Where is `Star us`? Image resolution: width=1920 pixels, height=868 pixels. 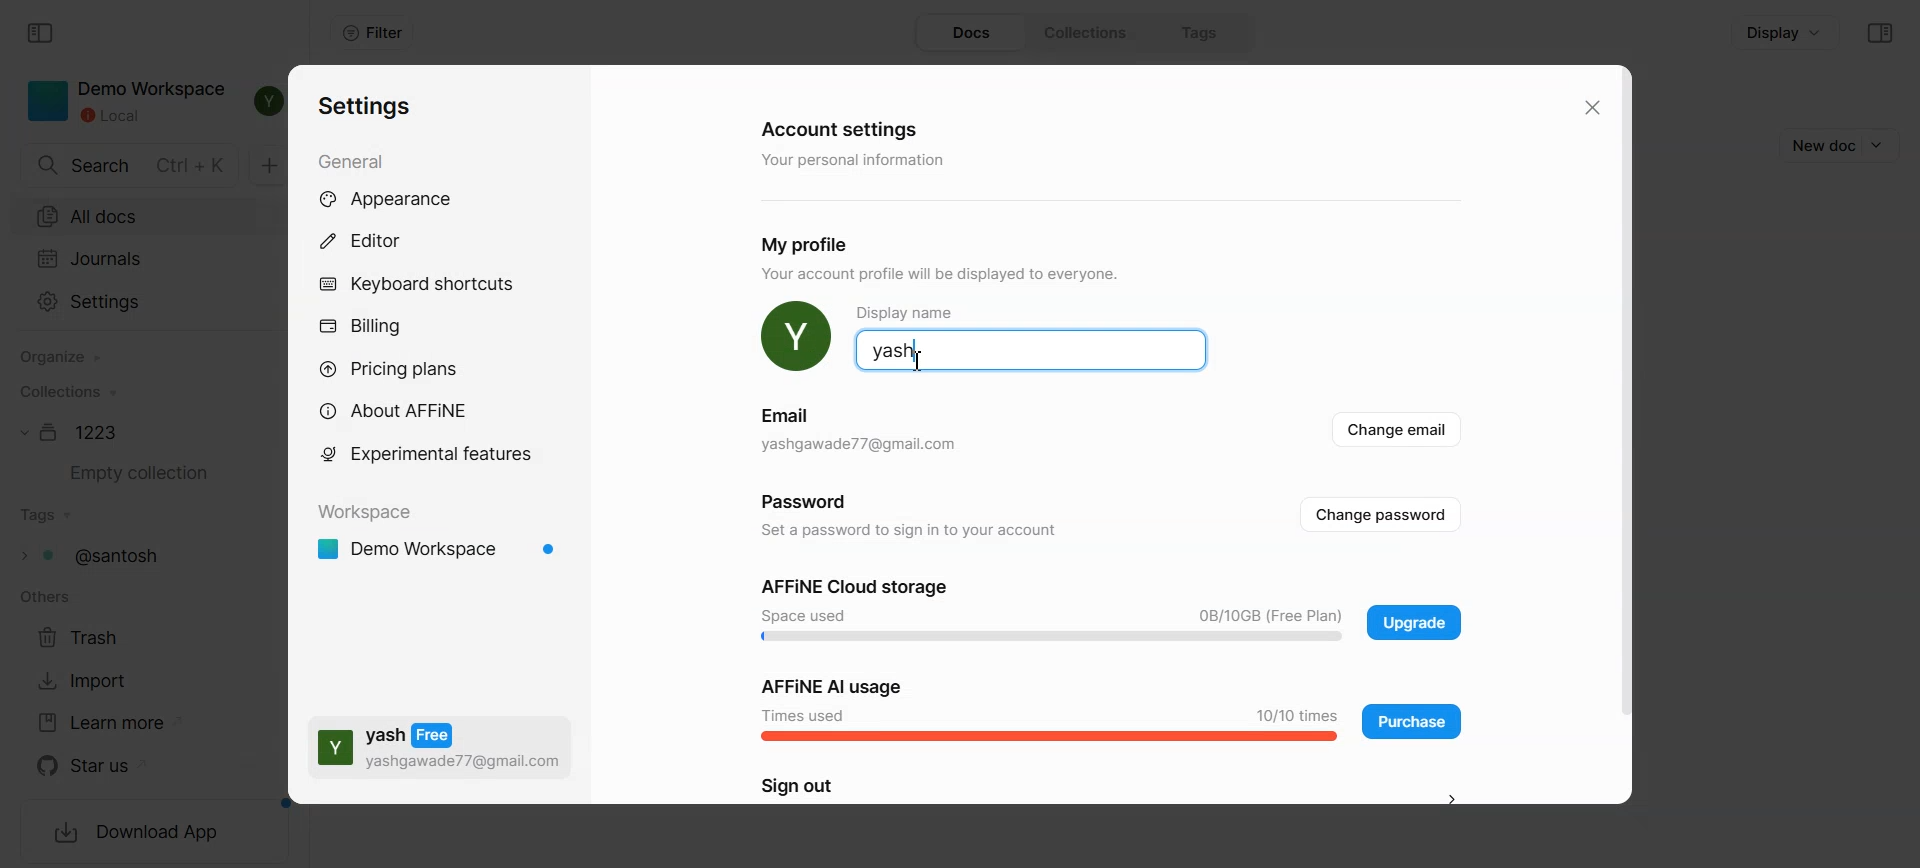 Star us is located at coordinates (112, 766).